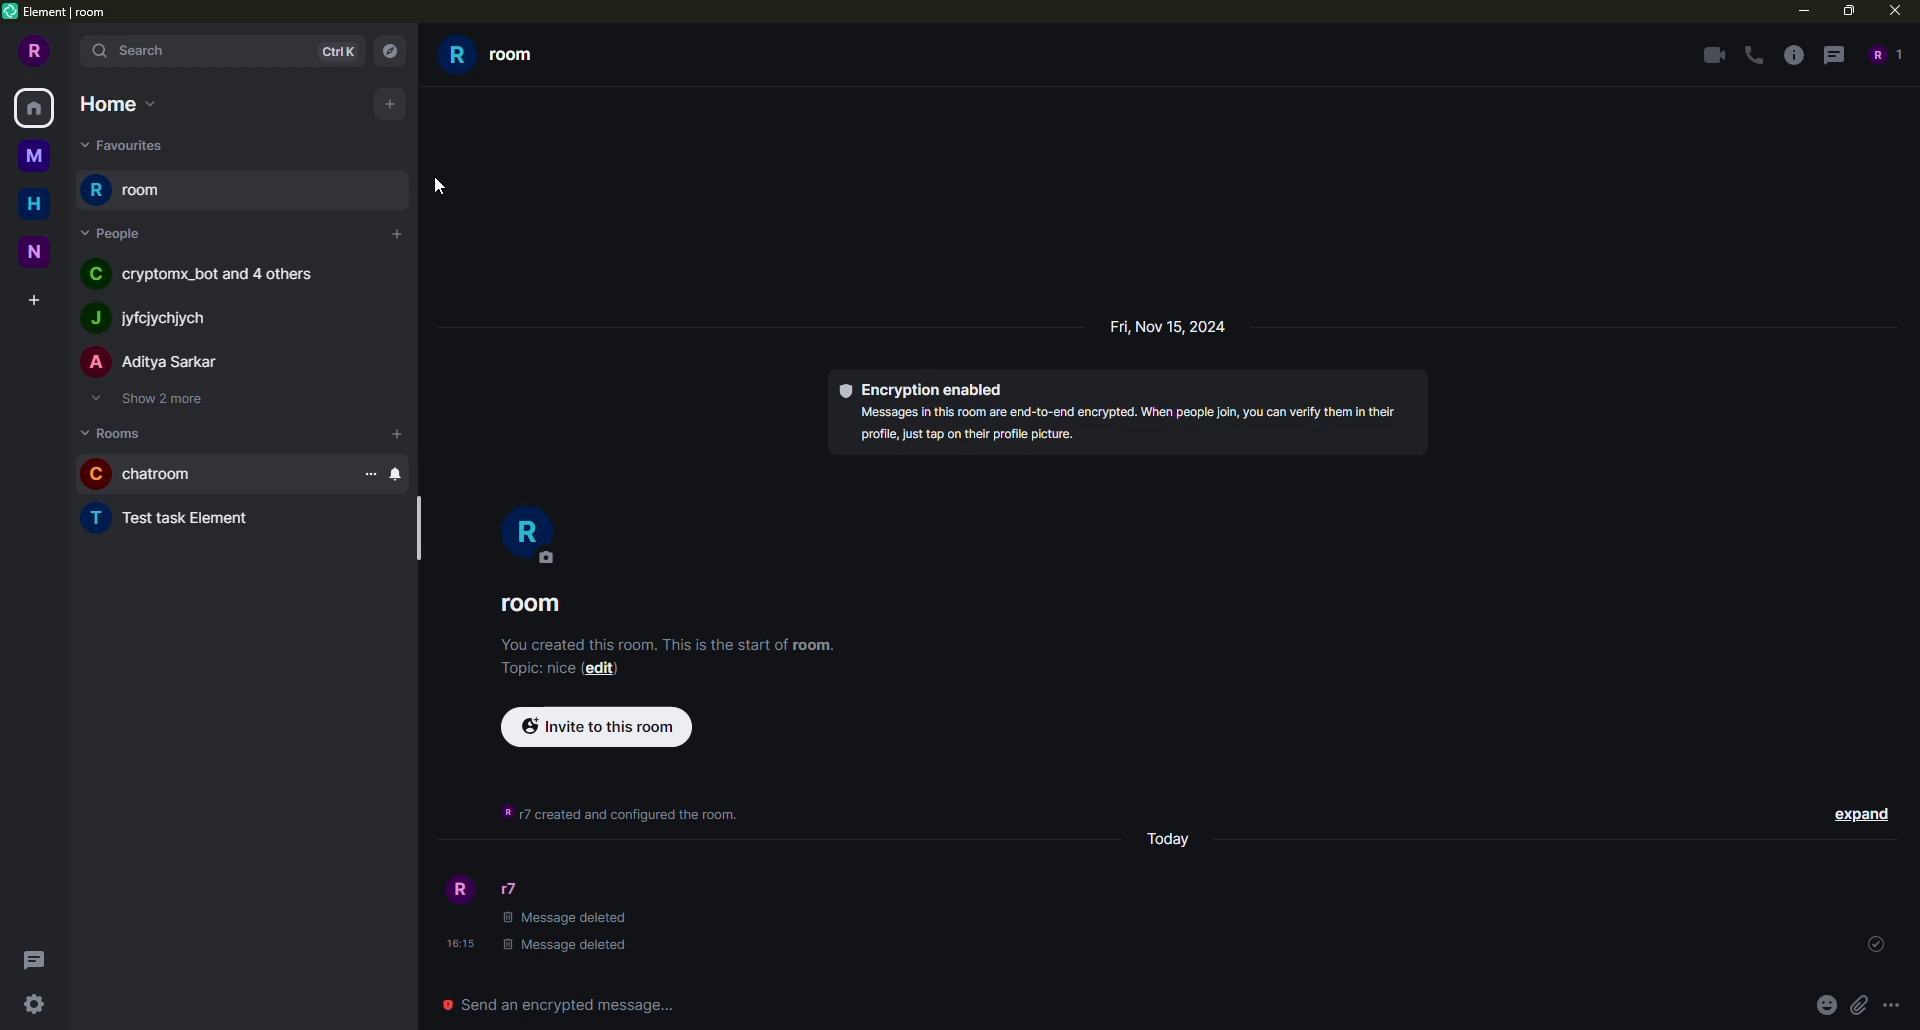 The height and width of the screenshot is (1030, 1920). I want to click on room, so click(128, 188).